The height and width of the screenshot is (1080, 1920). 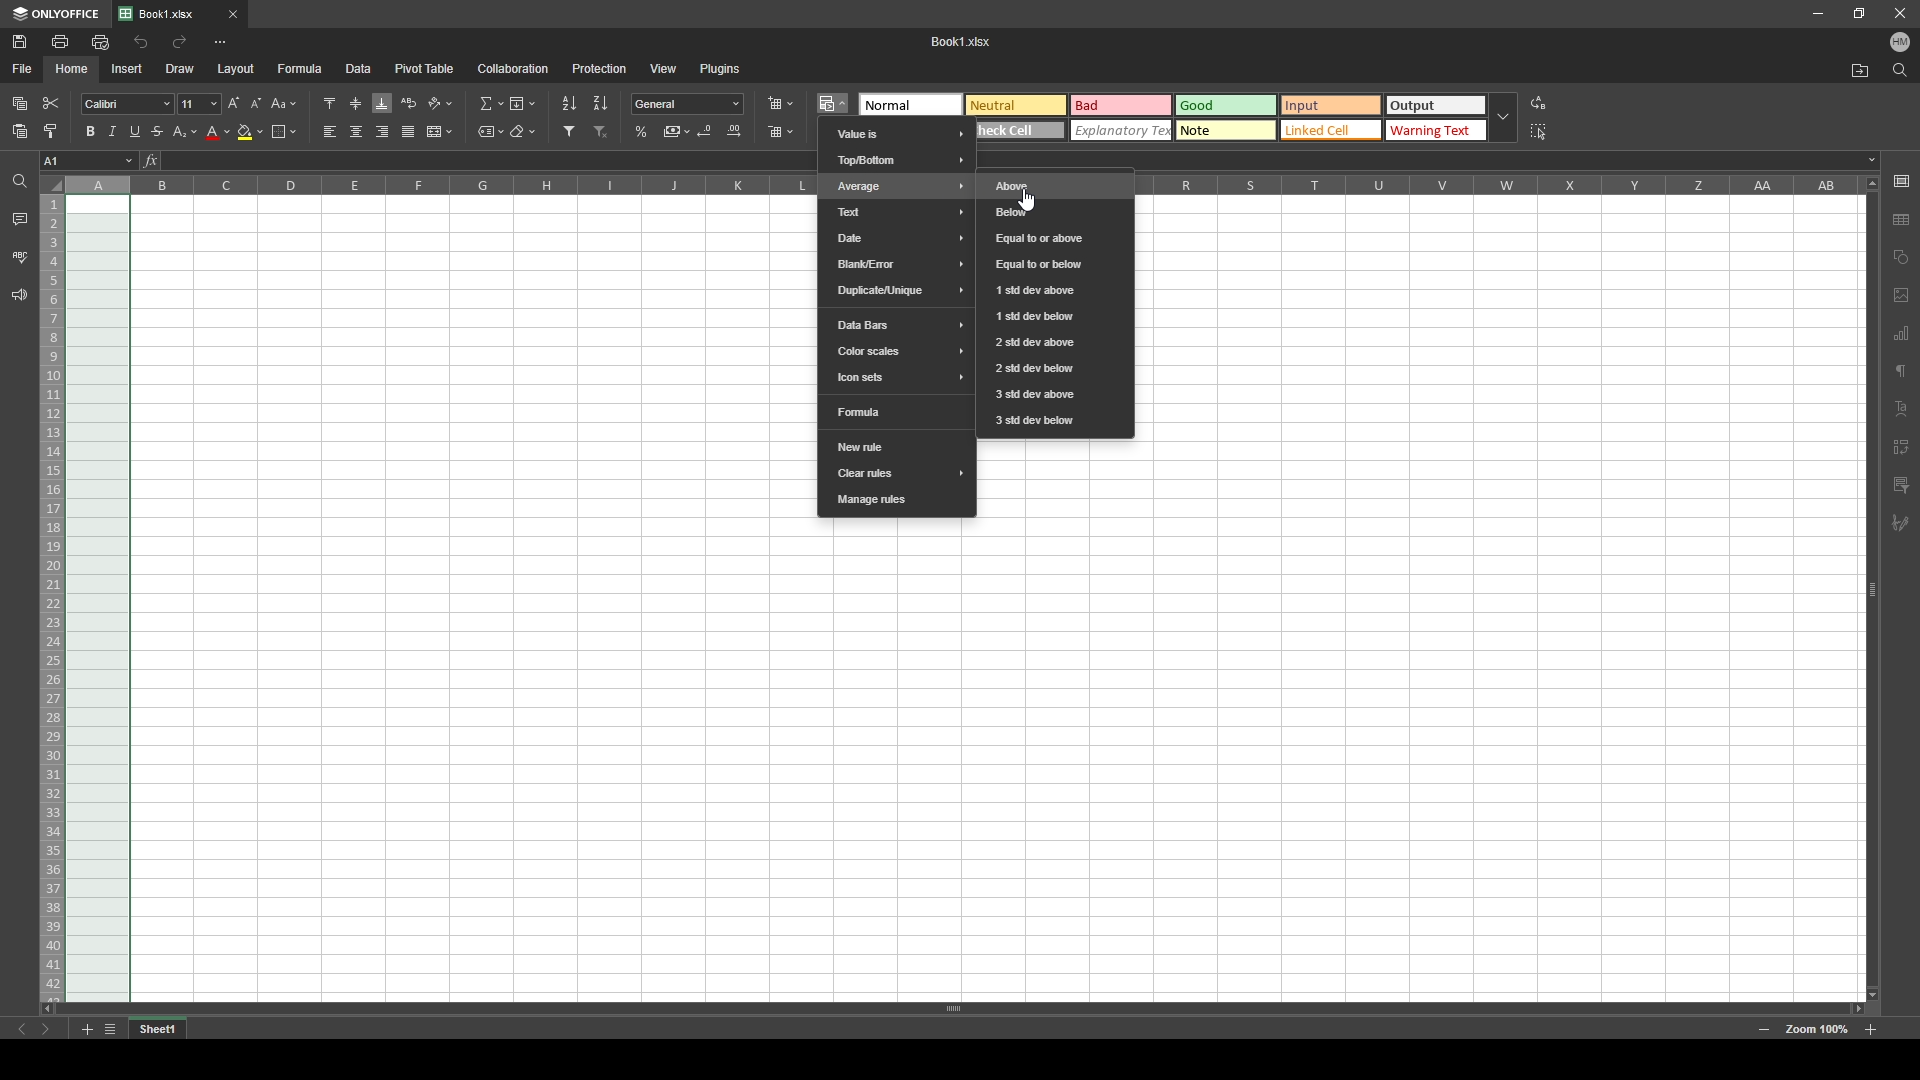 I want to click on draw, so click(x=179, y=68).